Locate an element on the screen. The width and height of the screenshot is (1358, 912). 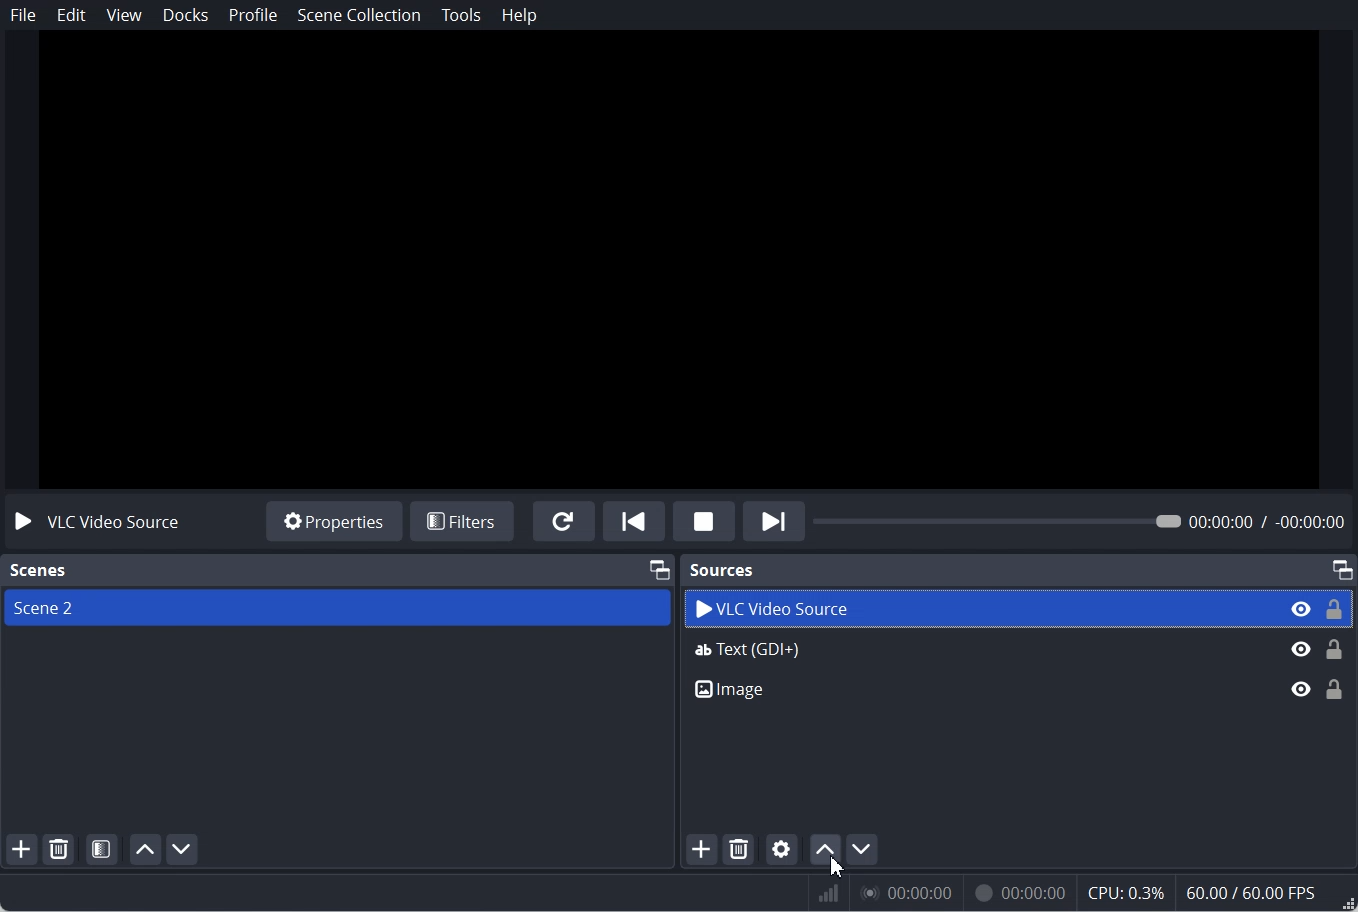
Numeric Result is located at coordinates (1083, 896).